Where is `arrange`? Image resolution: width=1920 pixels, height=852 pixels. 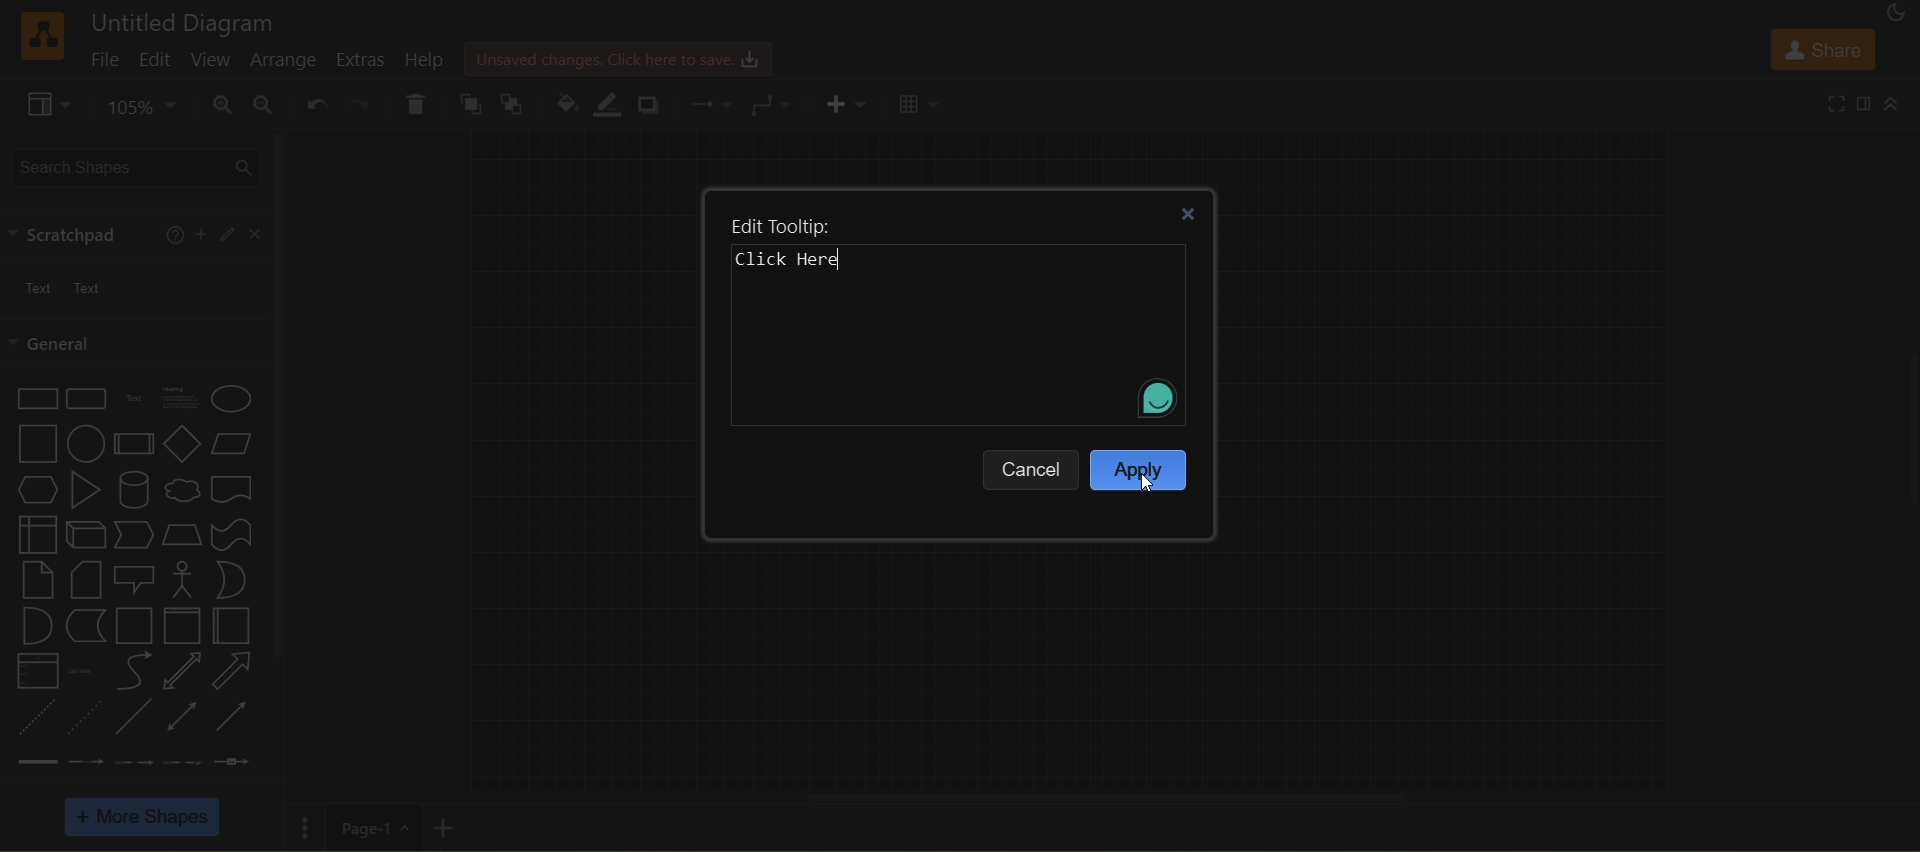 arrange is located at coordinates (283, 63).